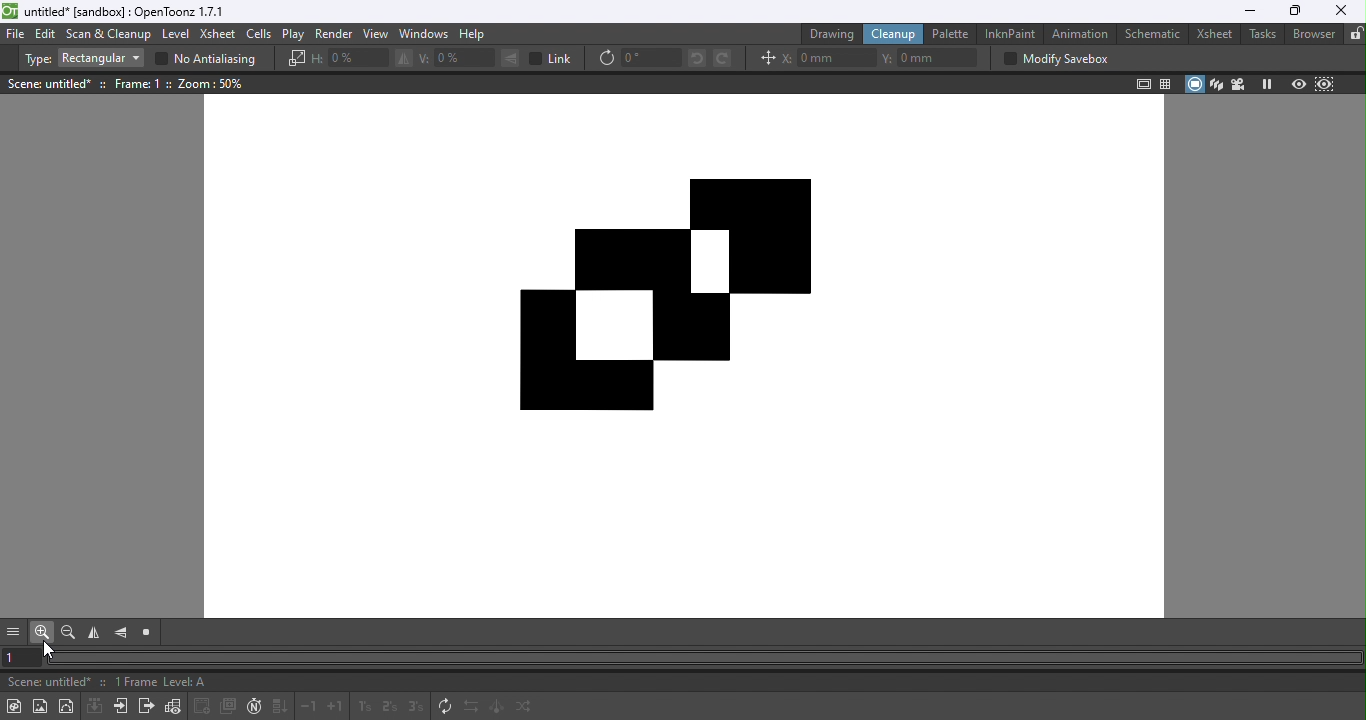 This screenshot has width=1366, height=720. Describe the element at coordinates (45, 683) in the screenshot. I see `File name` at that location.